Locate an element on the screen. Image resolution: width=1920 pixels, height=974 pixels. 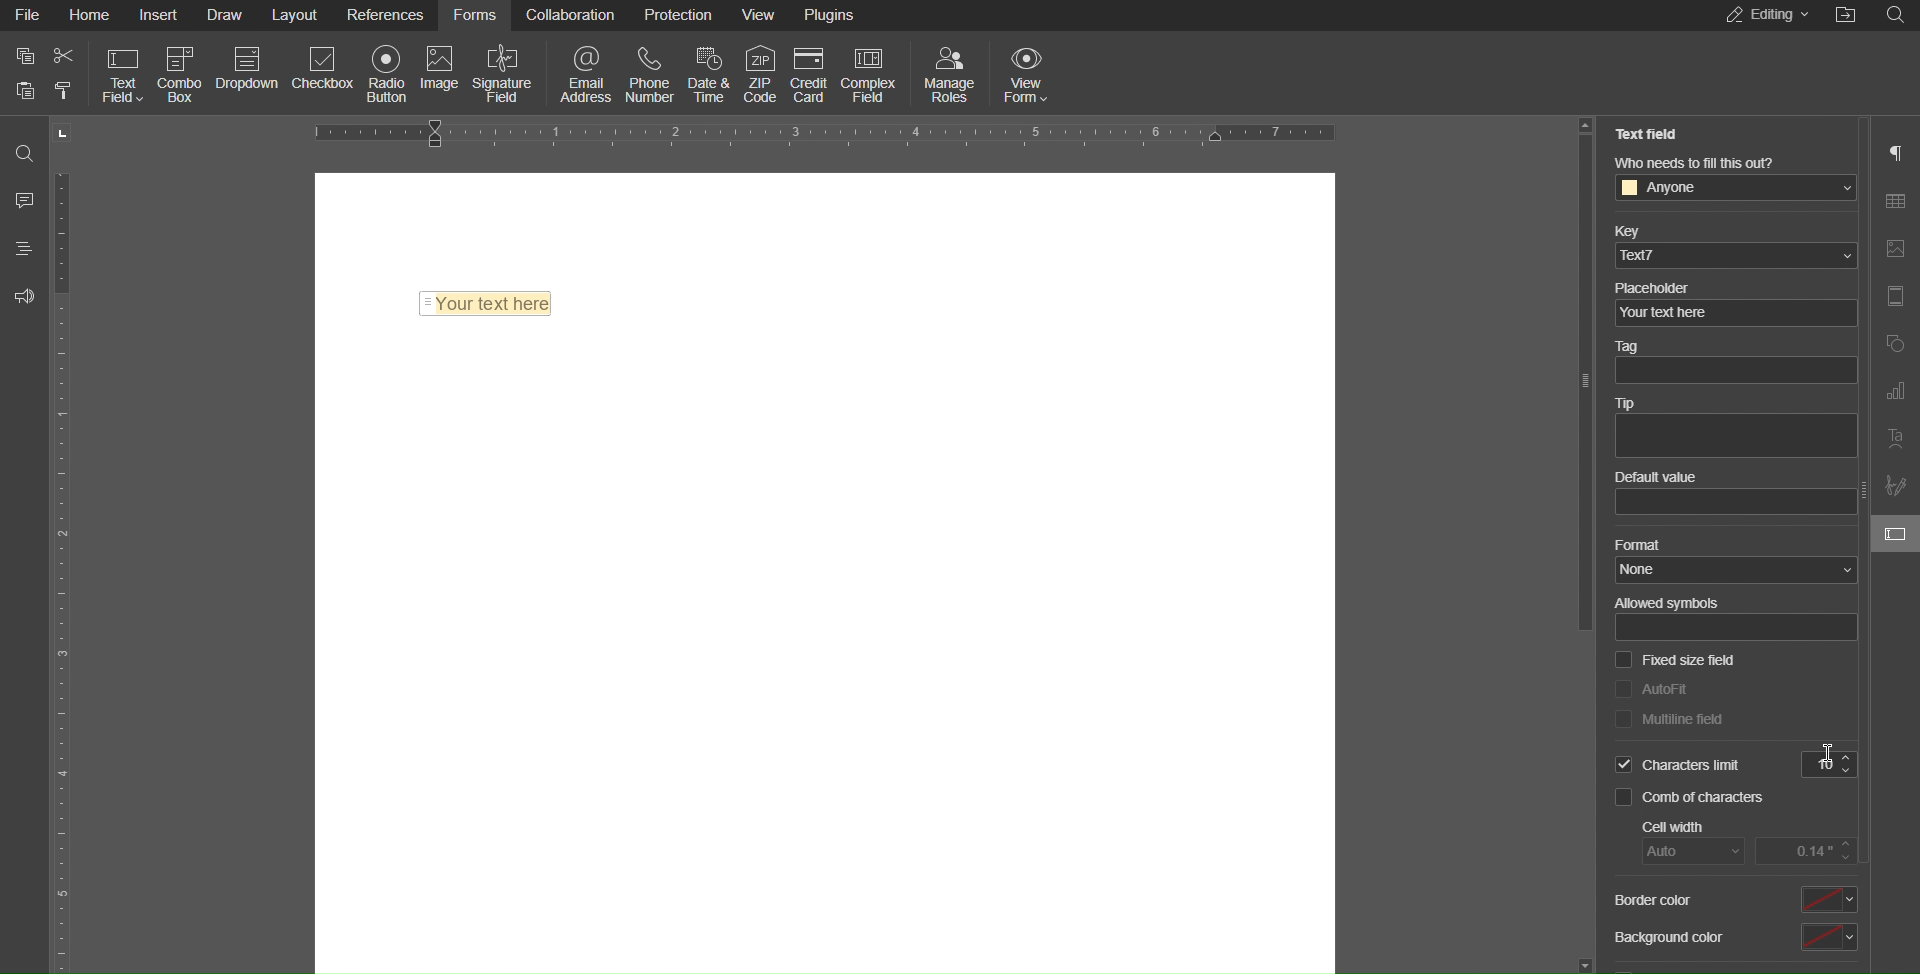
Who needs to fill this out is located at coordinates (1735, 178).